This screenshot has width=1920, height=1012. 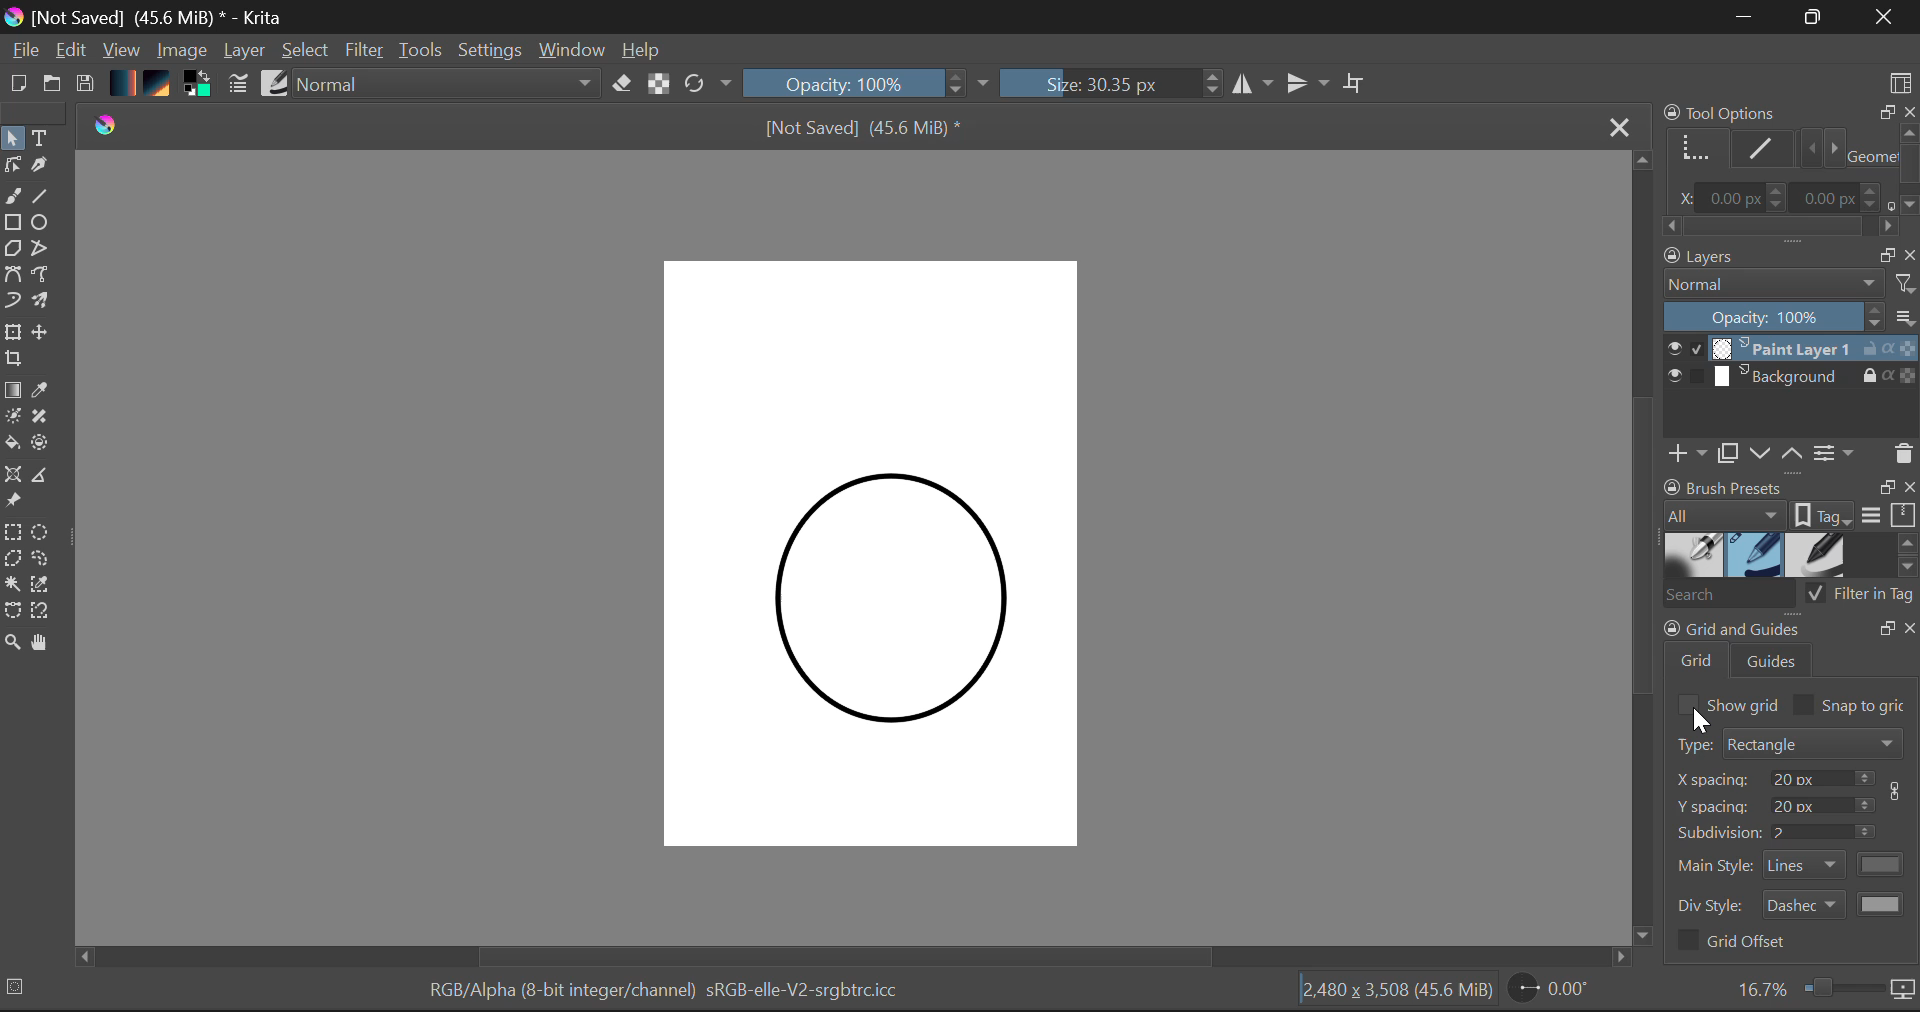 I want to click on Brush Size, so click(x=1112, y=84).